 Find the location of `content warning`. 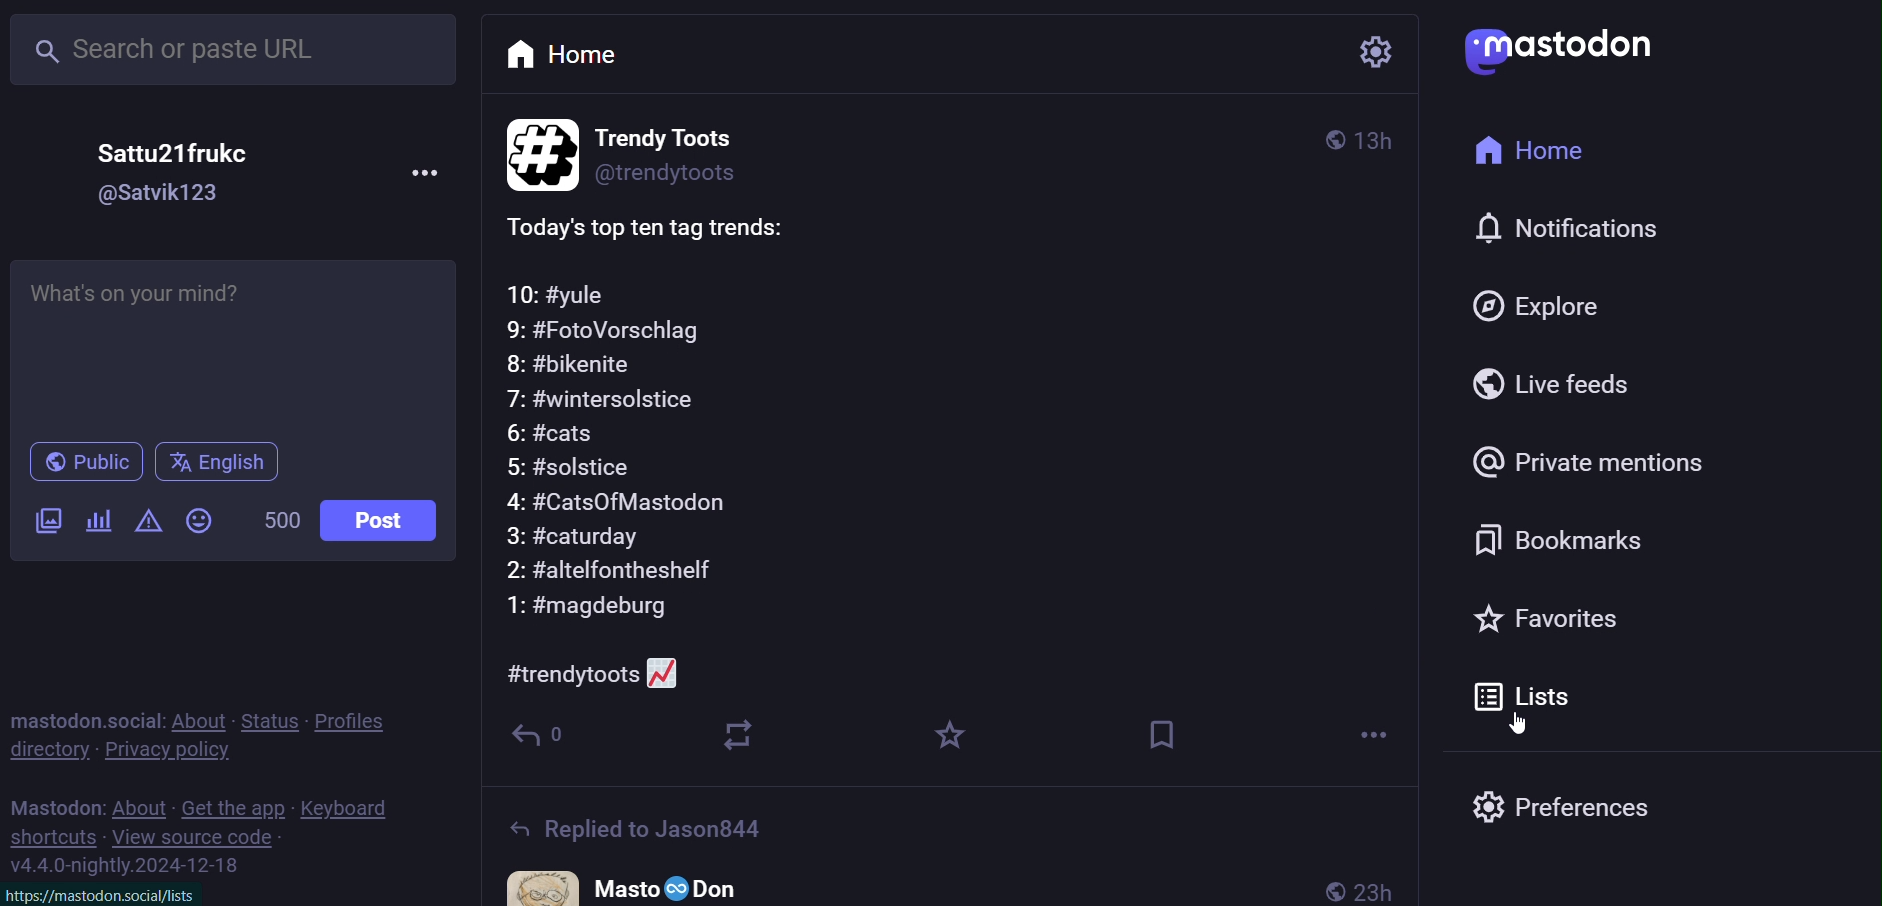

content warning is located at coordinates (149, 524).